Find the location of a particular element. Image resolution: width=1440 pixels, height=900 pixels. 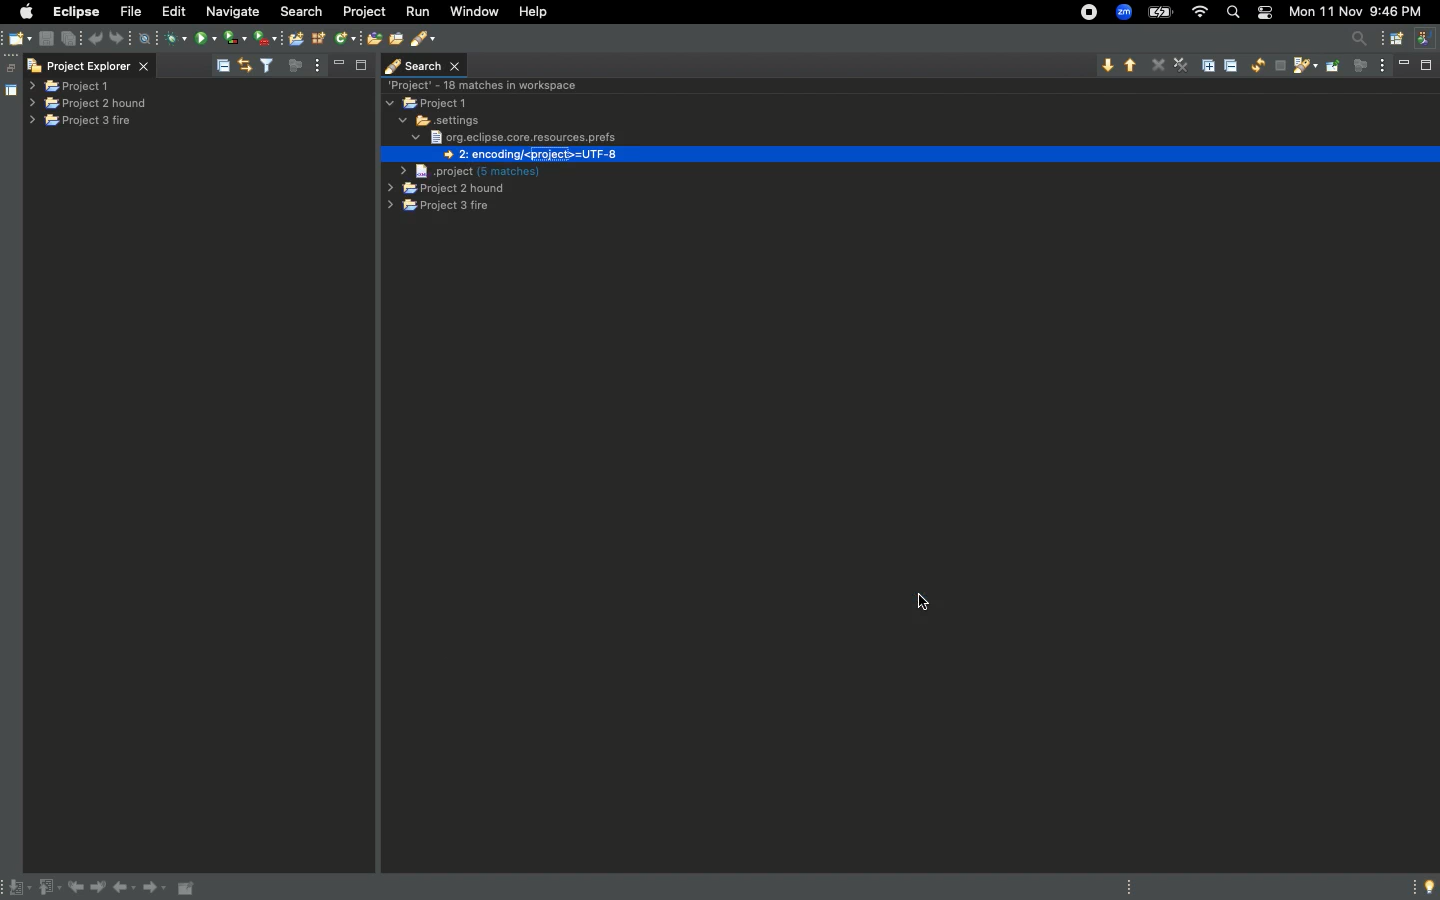

Project 2 hound is located at coordinates (88, 104).